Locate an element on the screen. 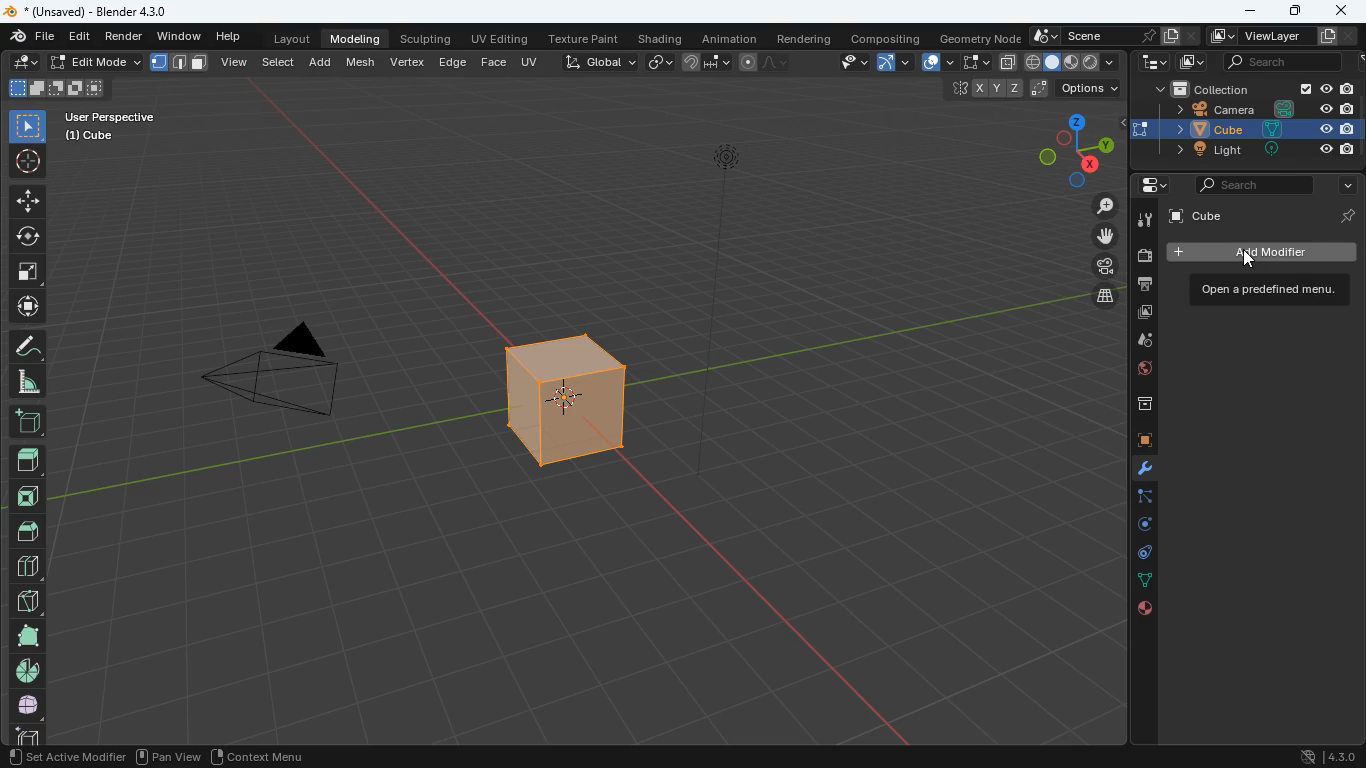  collection is located at coordinates (1246, 89).